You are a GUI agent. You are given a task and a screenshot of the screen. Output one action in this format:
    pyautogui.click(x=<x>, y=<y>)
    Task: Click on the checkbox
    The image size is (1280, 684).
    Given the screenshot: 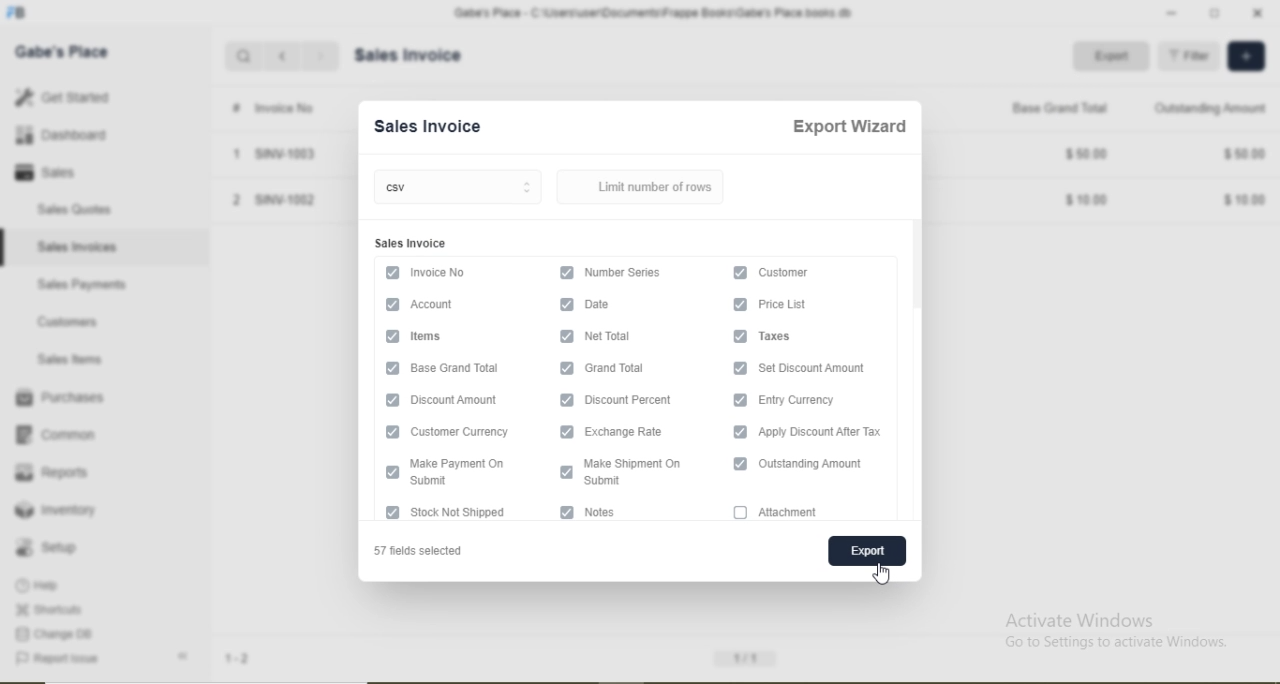 What is the action you would take?
    pyautogui.click(x=565, y=400)
    